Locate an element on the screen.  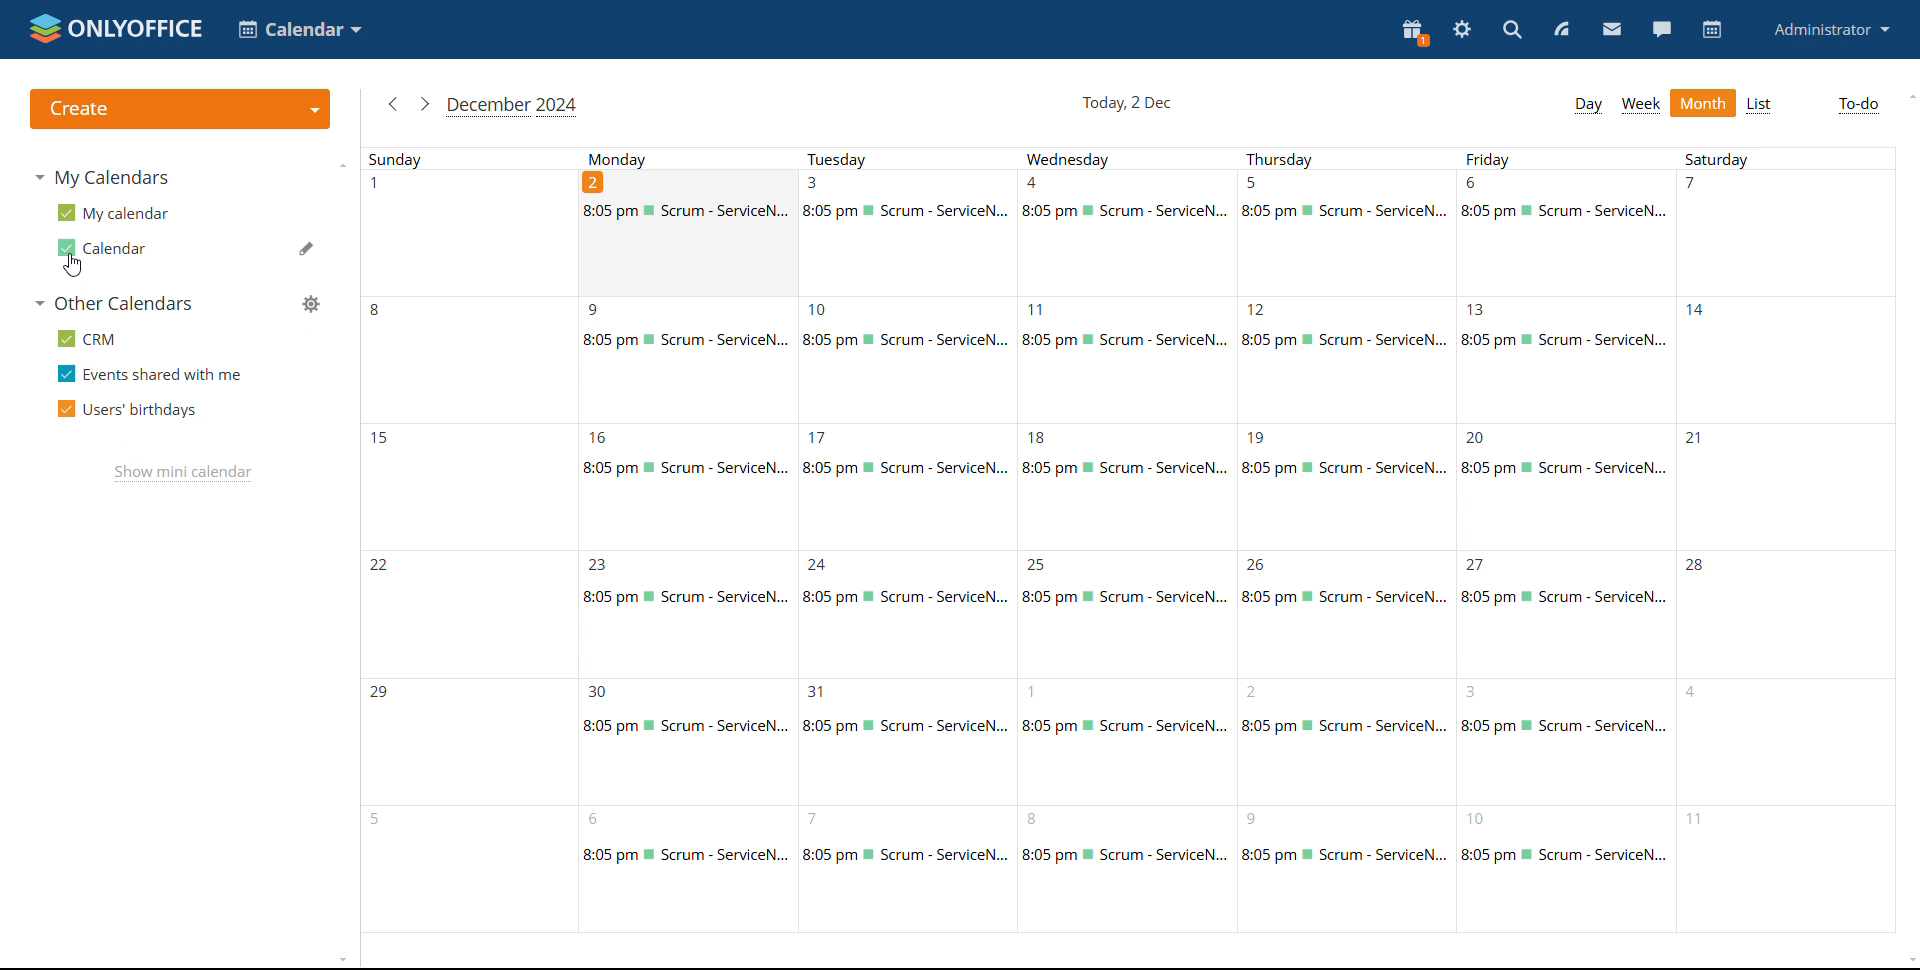
week view is located at coordinates (1642, 104).